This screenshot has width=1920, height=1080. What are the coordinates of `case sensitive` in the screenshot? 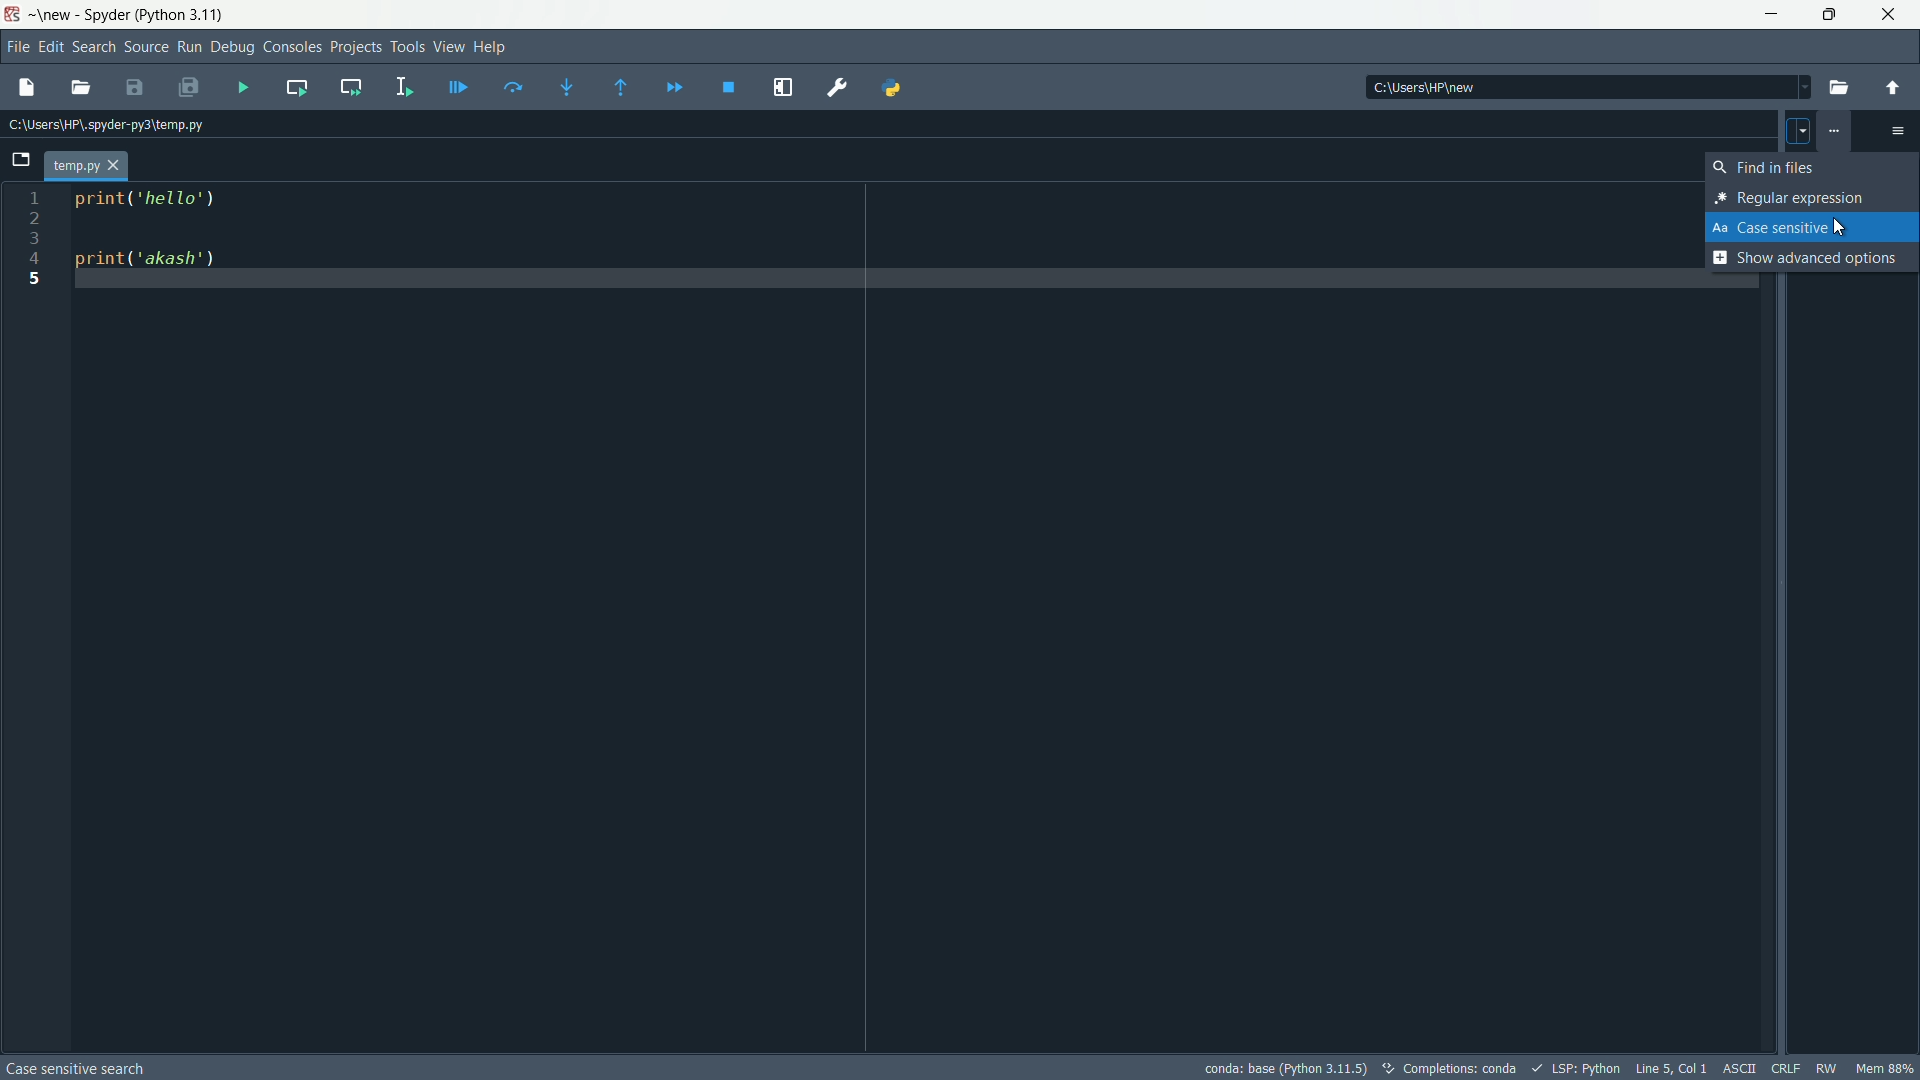 It's located at (1776, 227).